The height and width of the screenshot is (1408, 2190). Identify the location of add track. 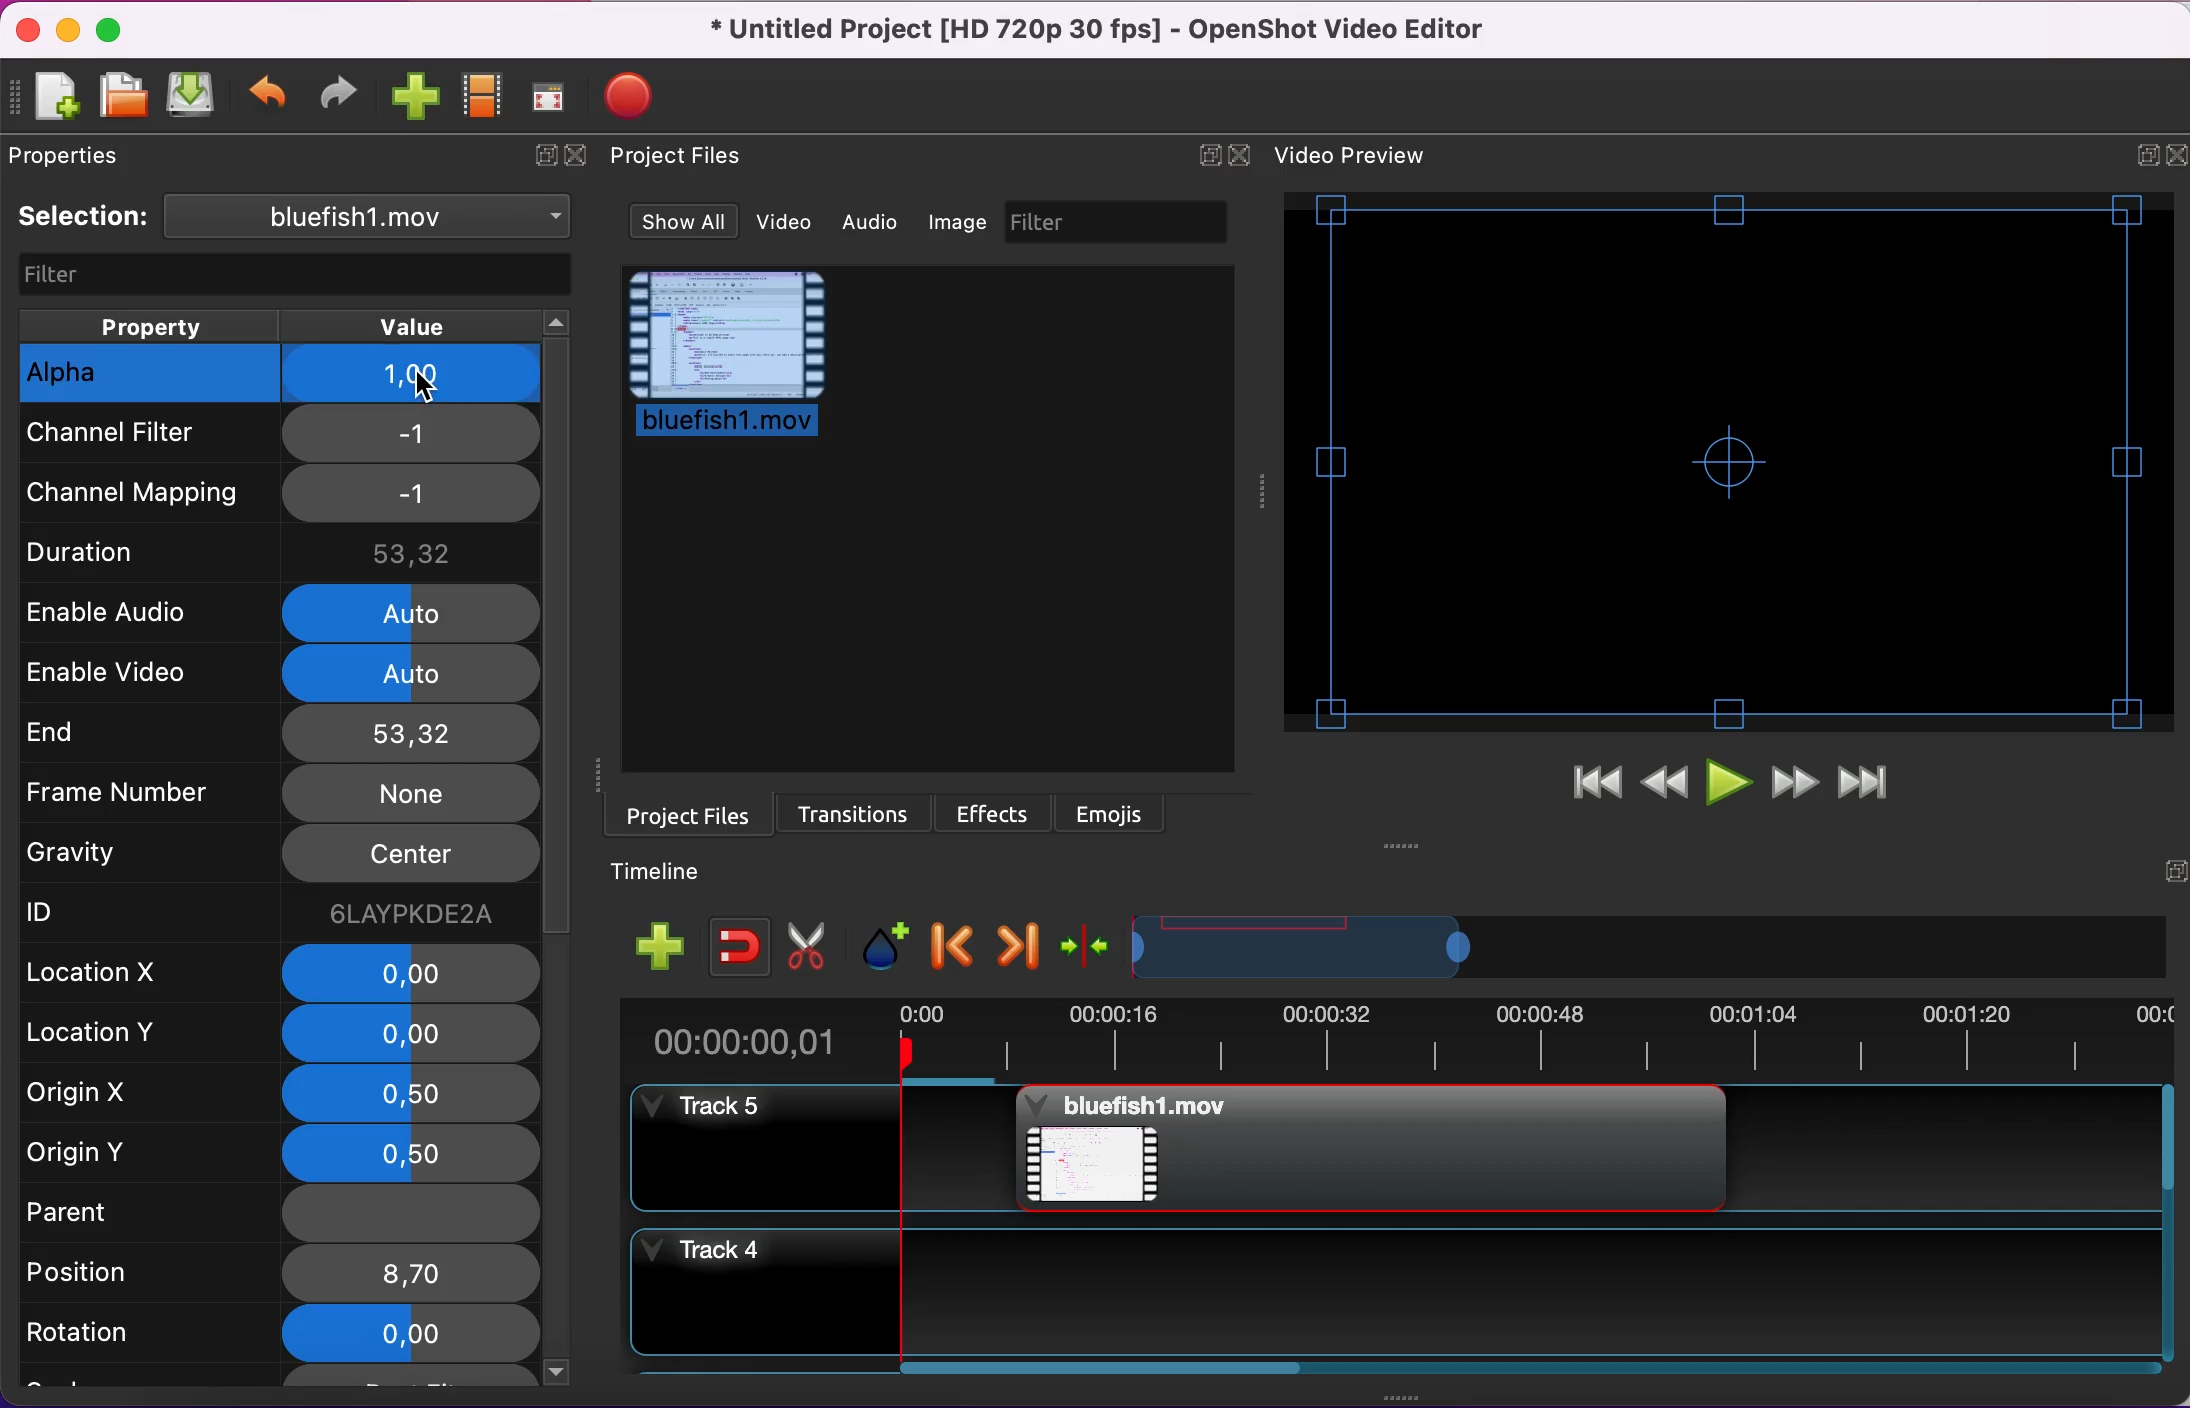
(668, 949).